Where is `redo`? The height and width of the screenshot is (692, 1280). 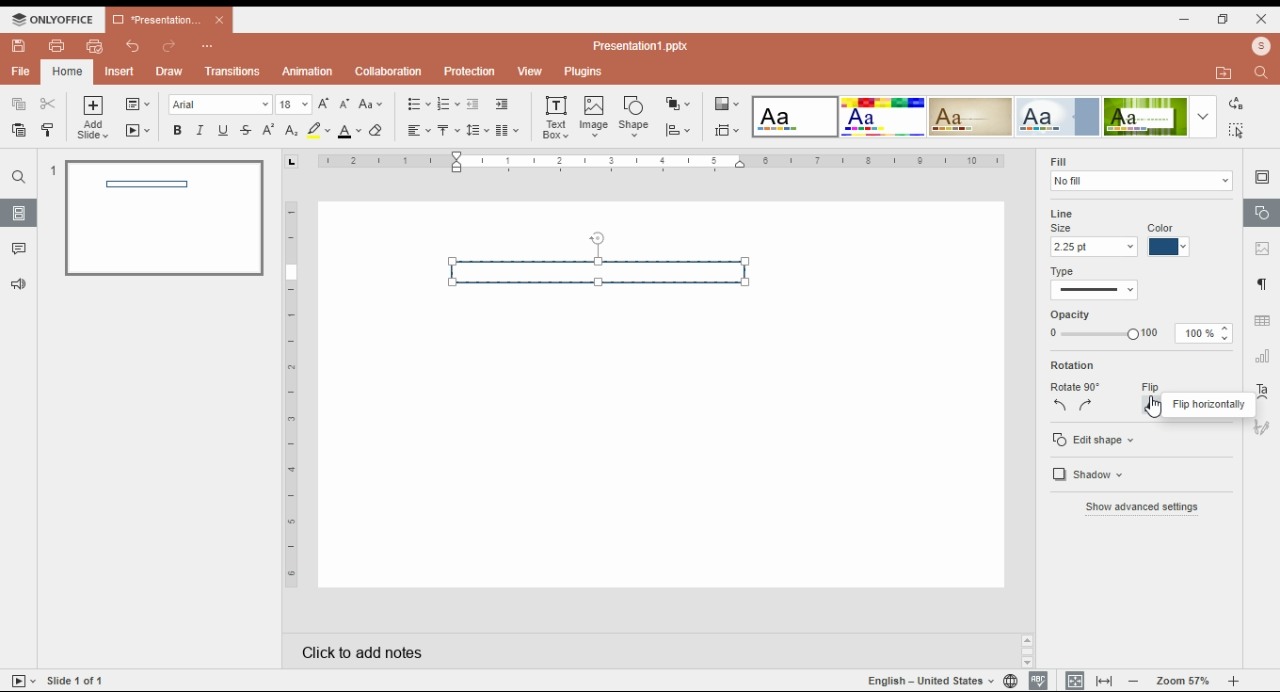
redo is located at coordinates (168, 48).